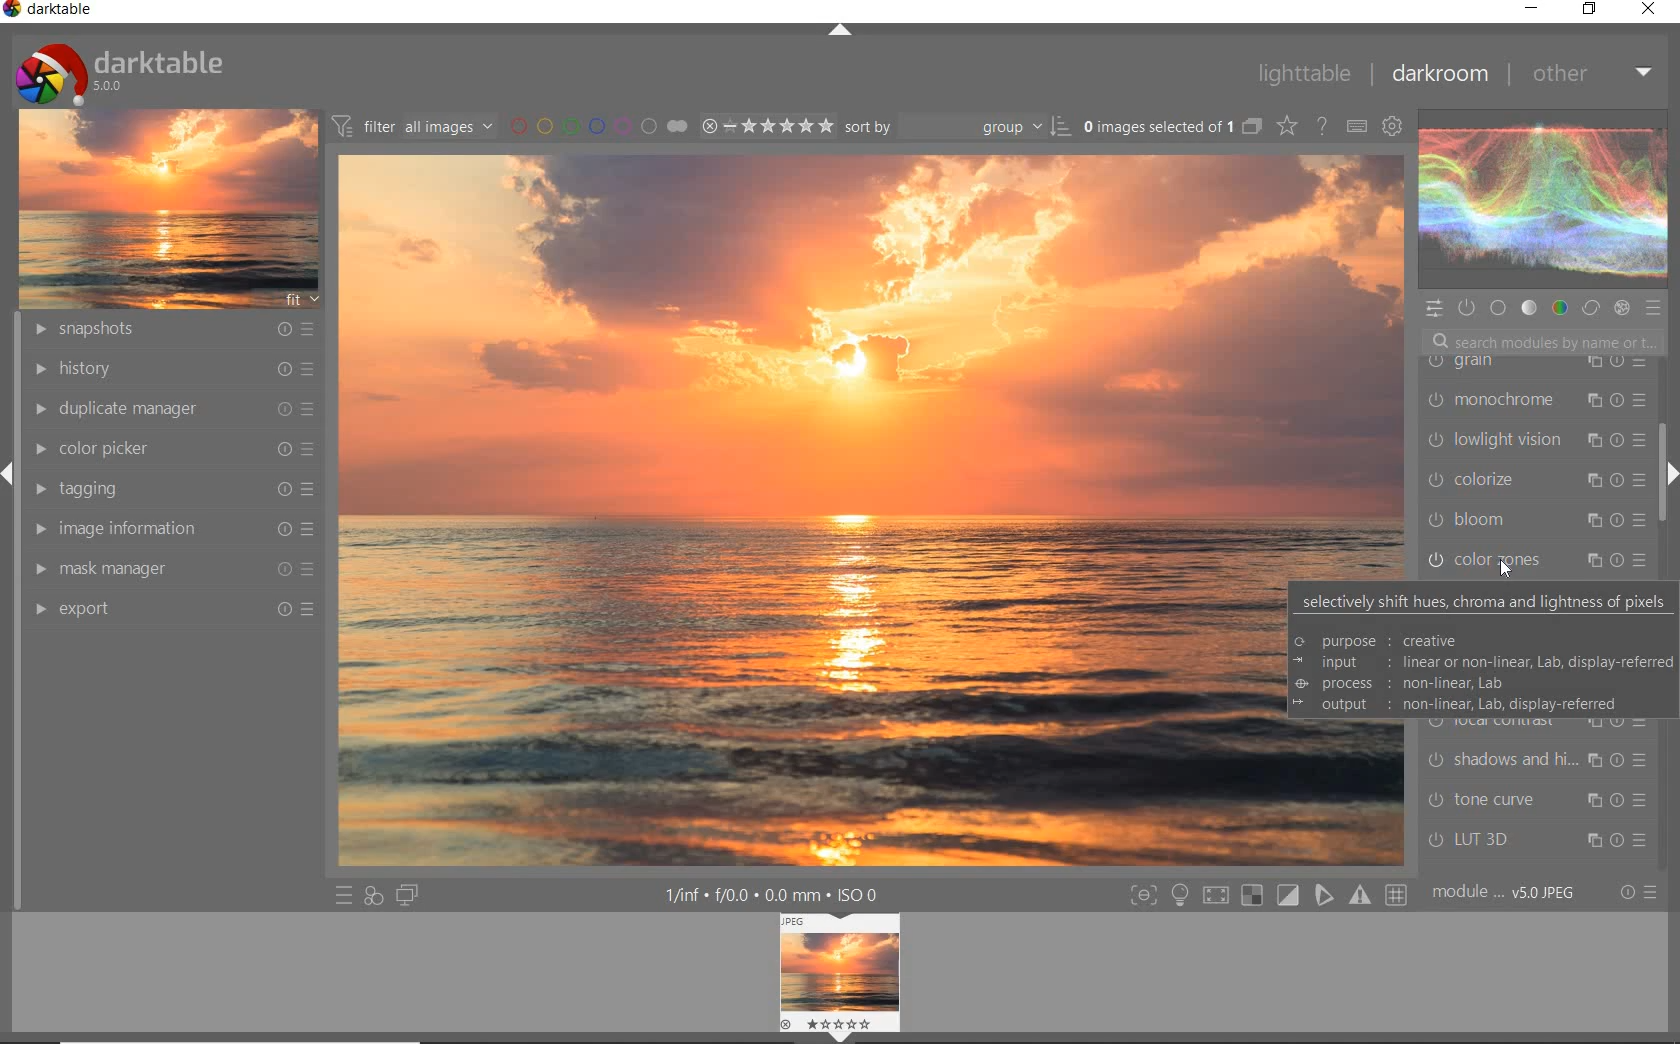 The image size is (1680, 1044). Describe the element at coordinates (1537, 800) in the screenshot. I see `tone curve` at that location.